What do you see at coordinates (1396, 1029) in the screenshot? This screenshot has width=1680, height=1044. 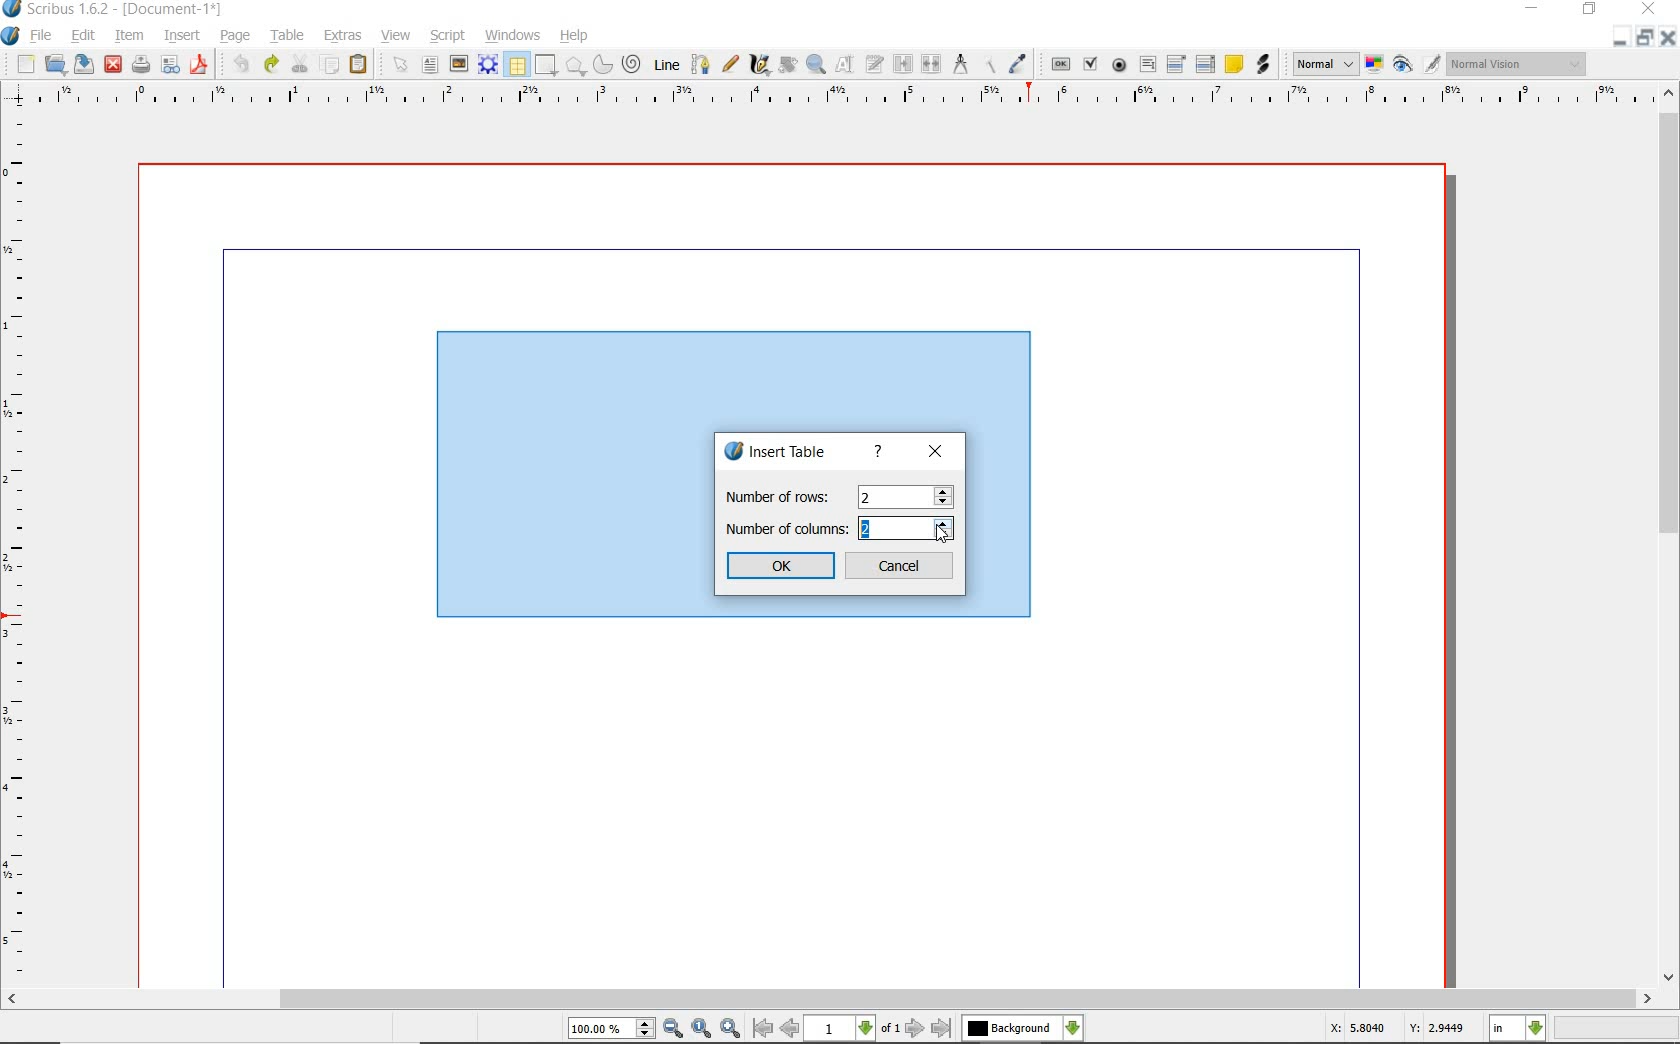 I see `X: 5.8040 Y: 2.9449` at bounding box center [1396, 1029].